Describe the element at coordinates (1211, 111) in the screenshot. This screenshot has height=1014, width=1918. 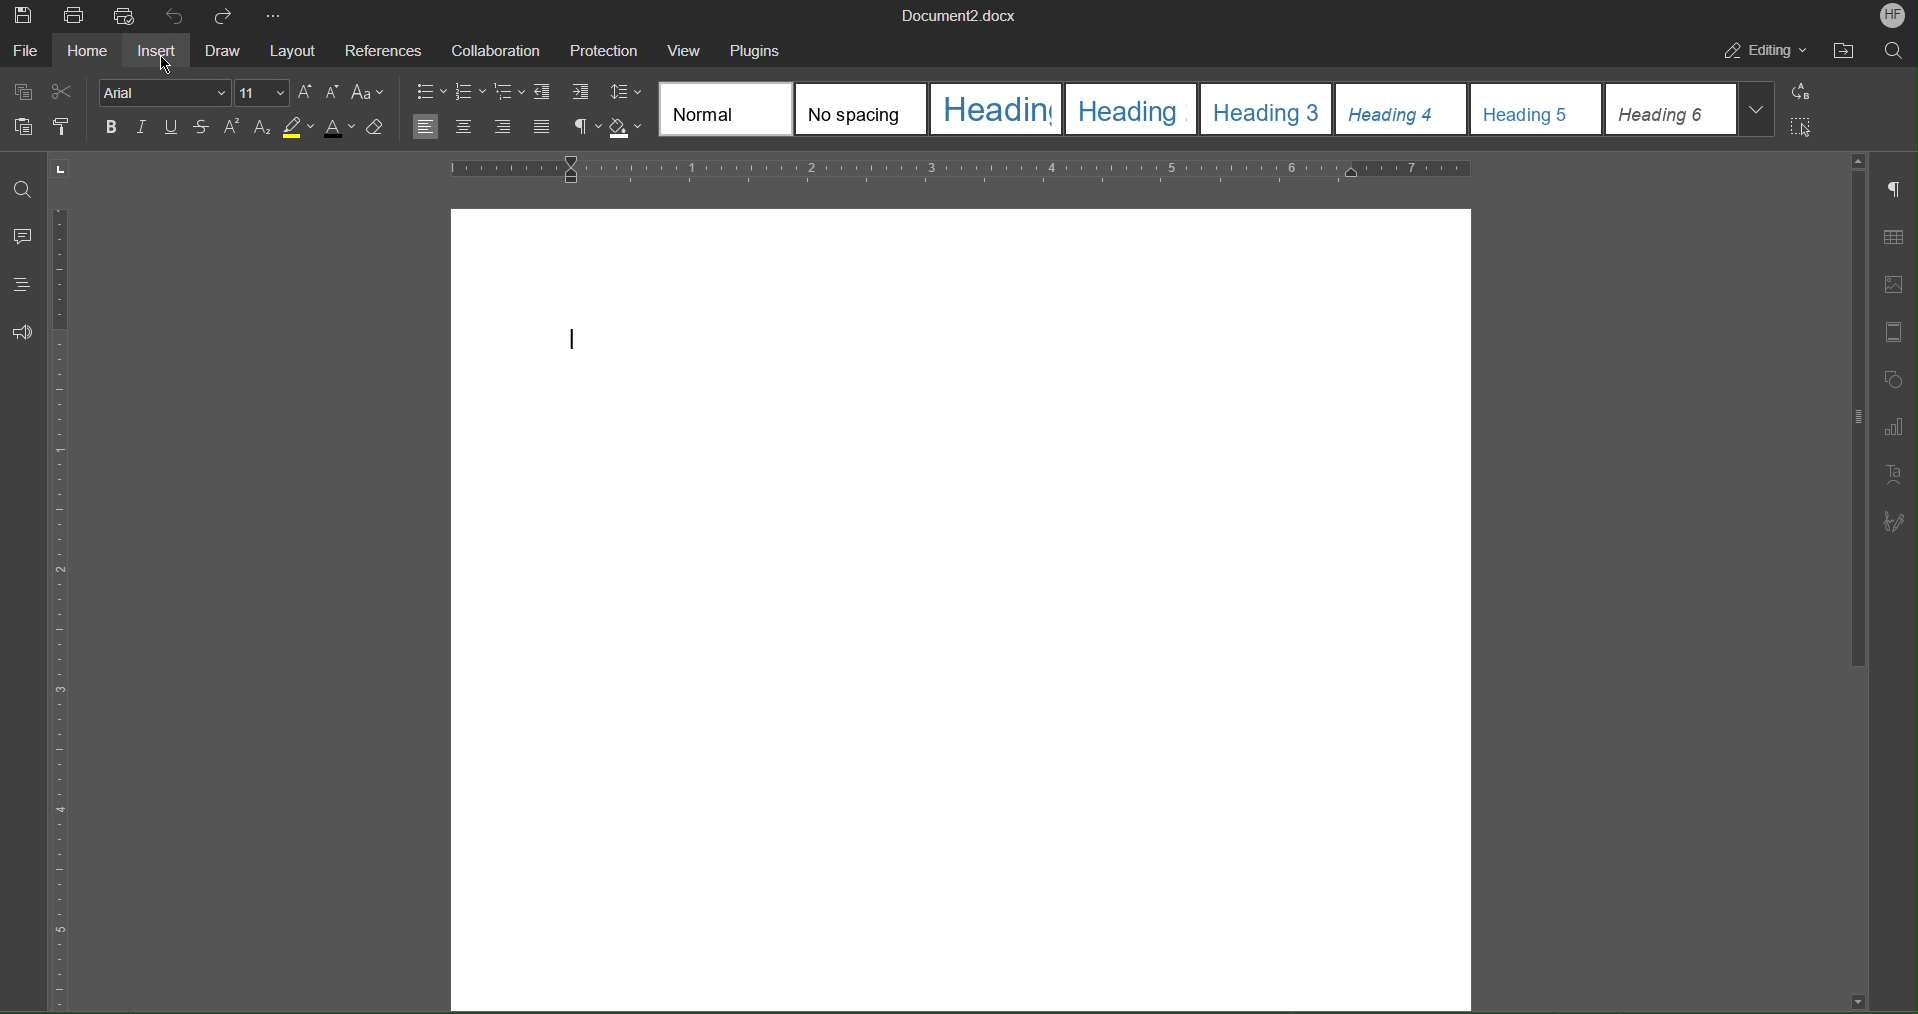
I see `Heading Styles` at that location.